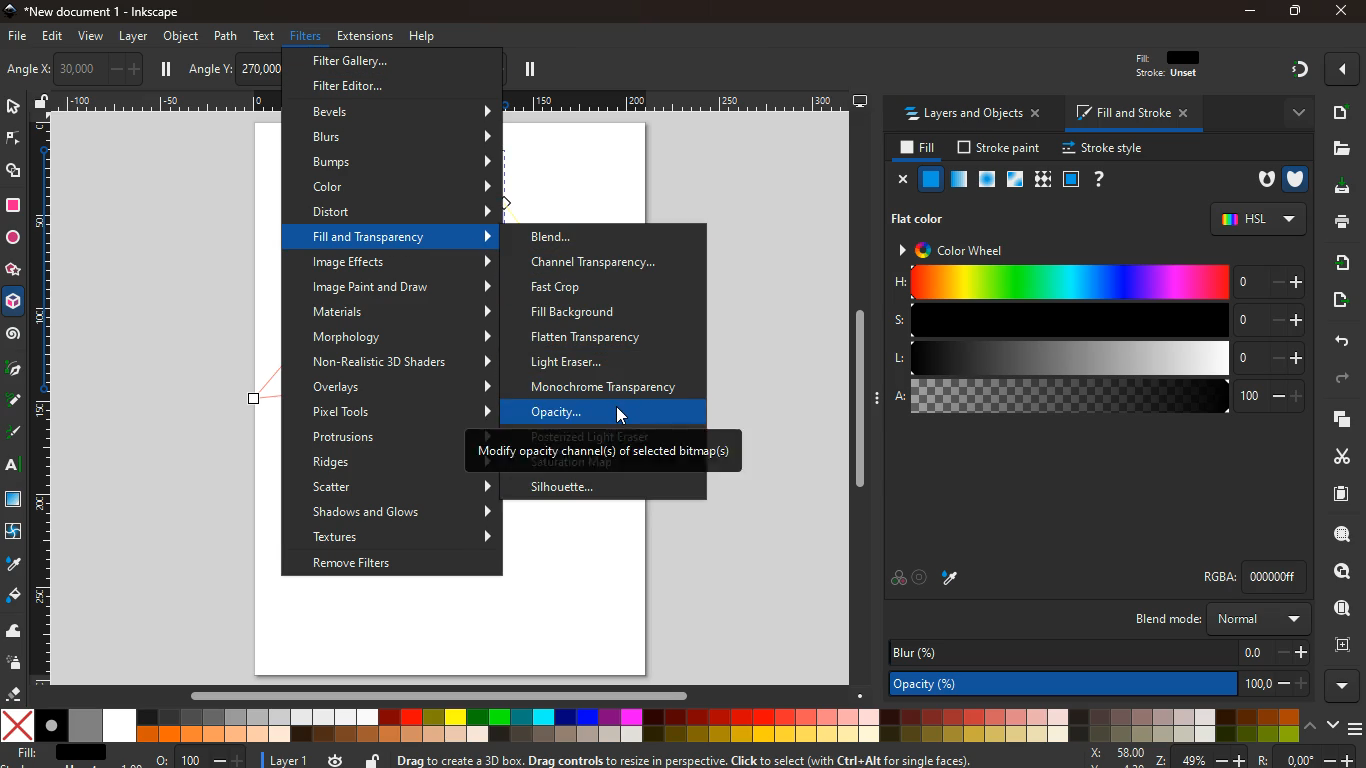 The width and height of the screenshot is (1366, 768). Describe the element at coordinates (1124, 756) in the screenshot. I see `zoom` at that location.